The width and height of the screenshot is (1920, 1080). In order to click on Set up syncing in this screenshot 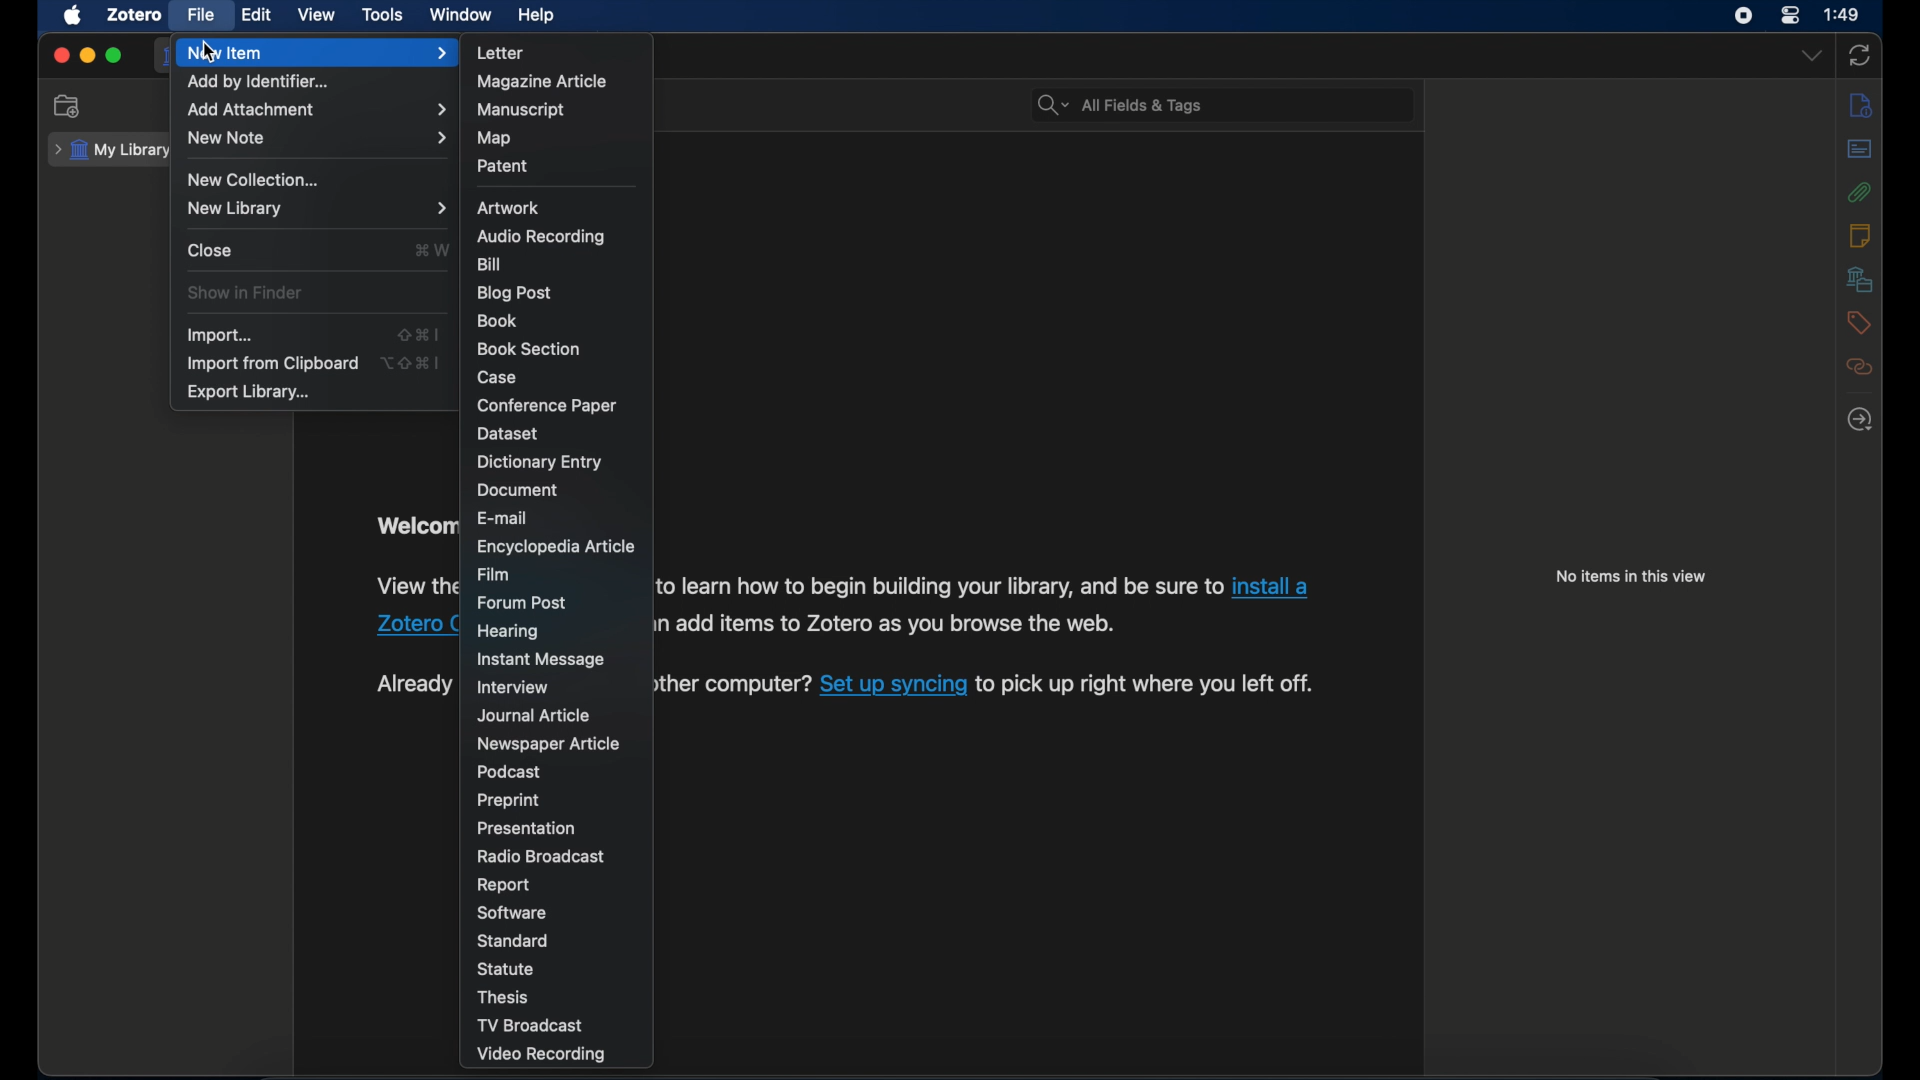, I will do `click(894, 684)`.